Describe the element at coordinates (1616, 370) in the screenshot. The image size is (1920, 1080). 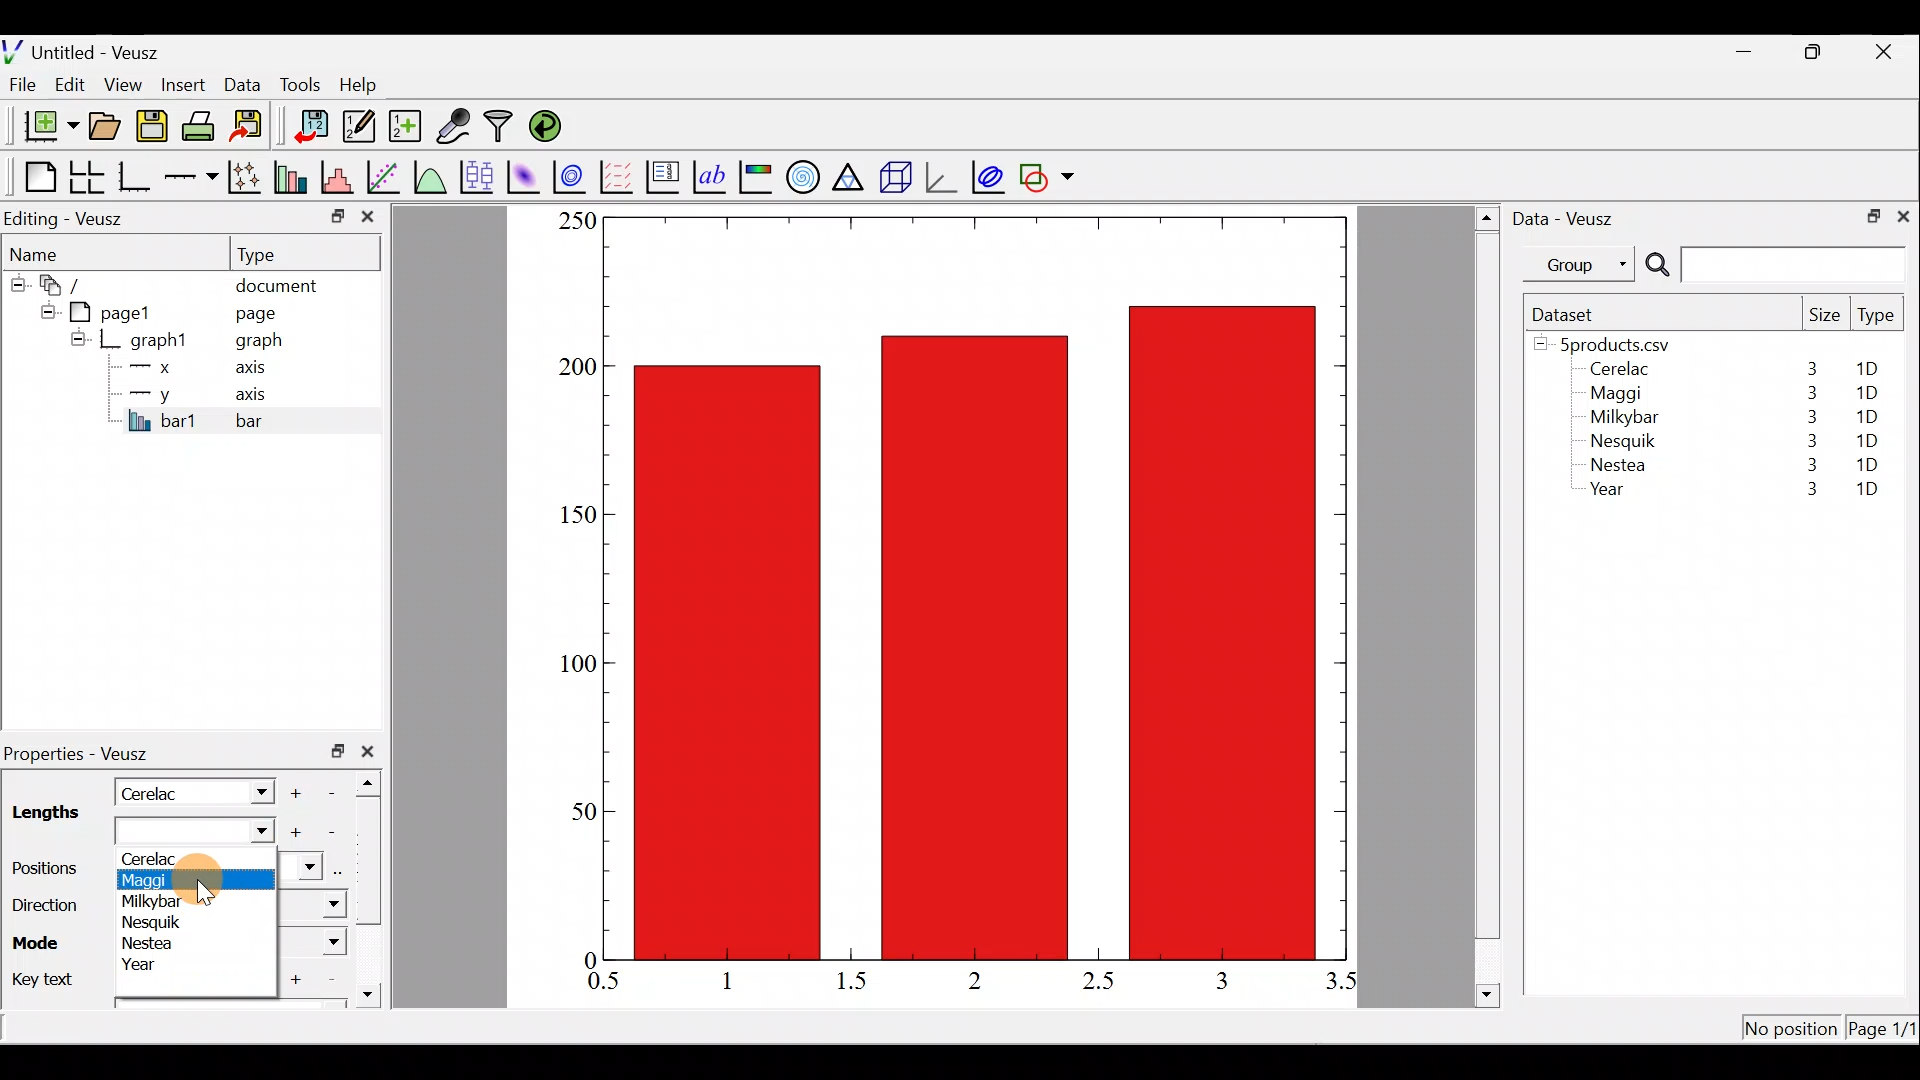
I see `Cerelac` at that location.